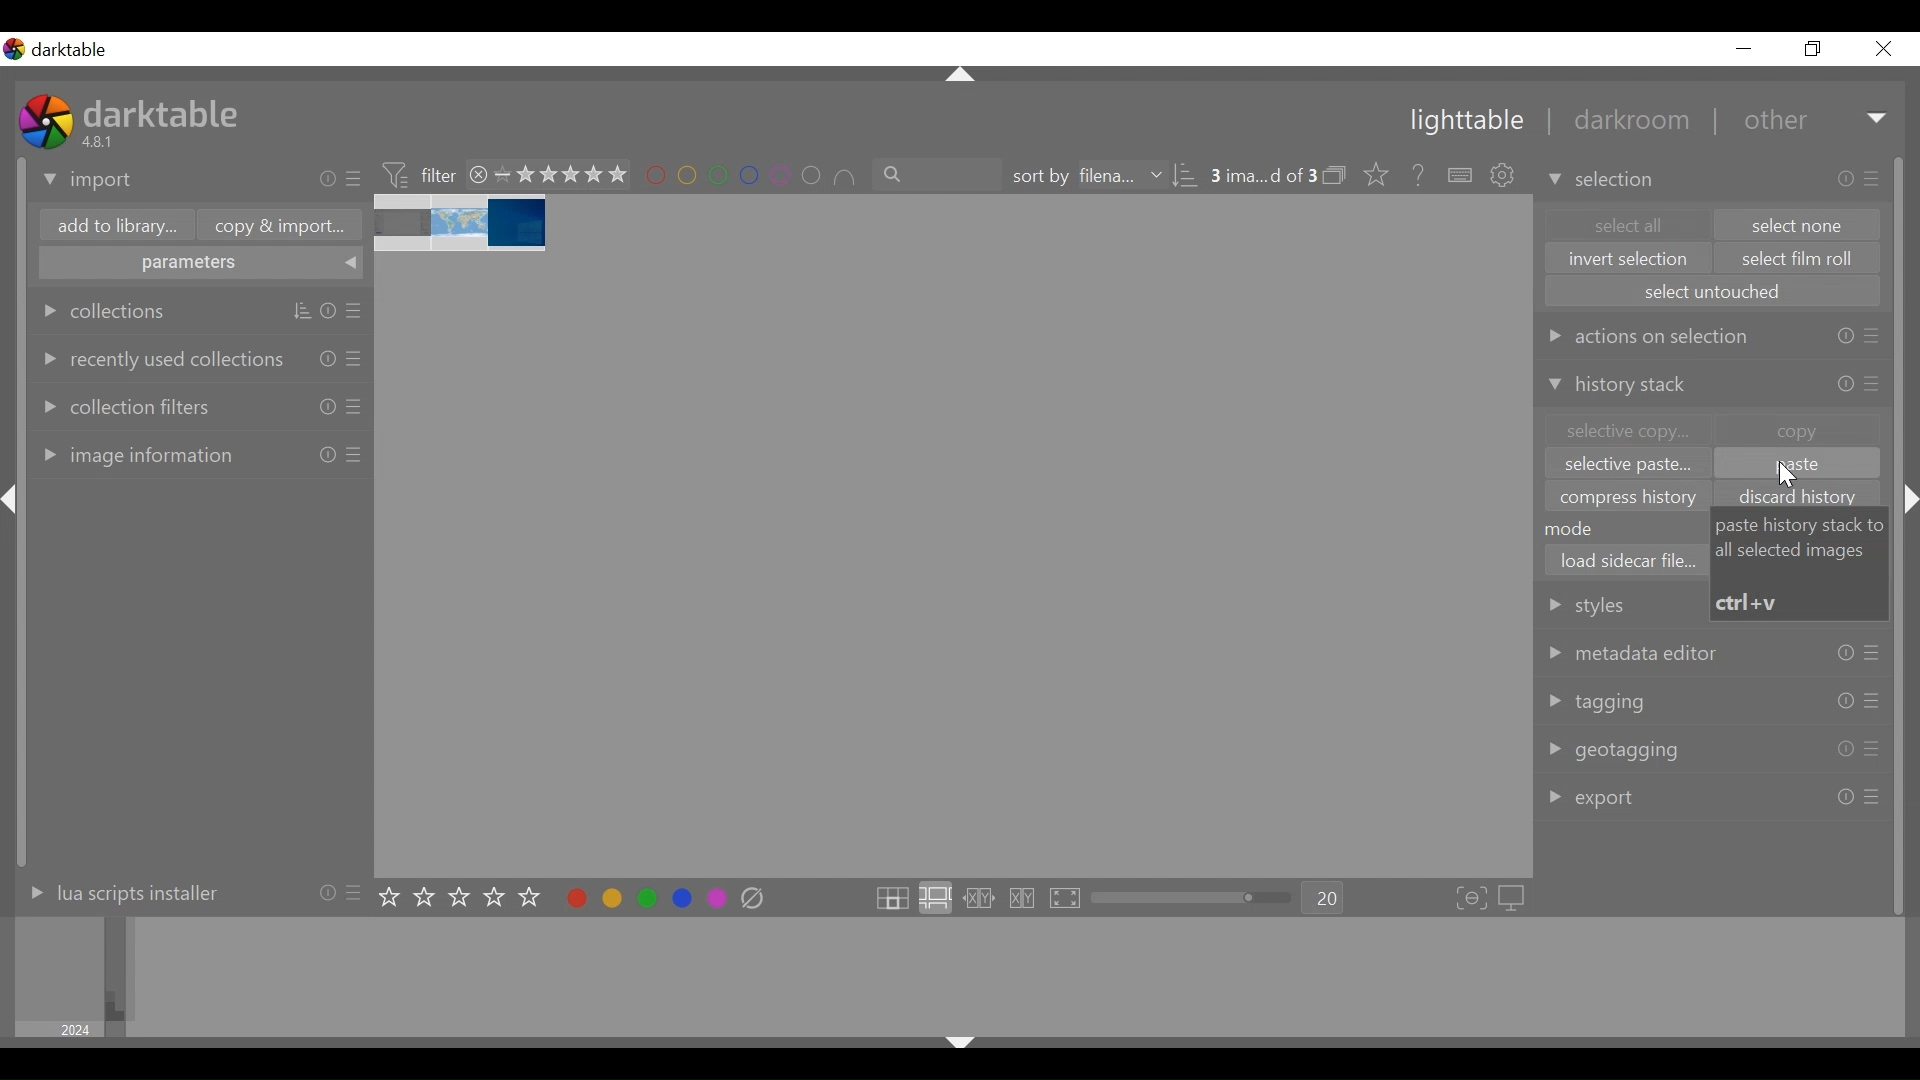 Image resolution: width=1920 pixels, height=1080 pixels. Describe the element at coordinates (1879, 120) in the screenshot. I see `Expand` at that location.